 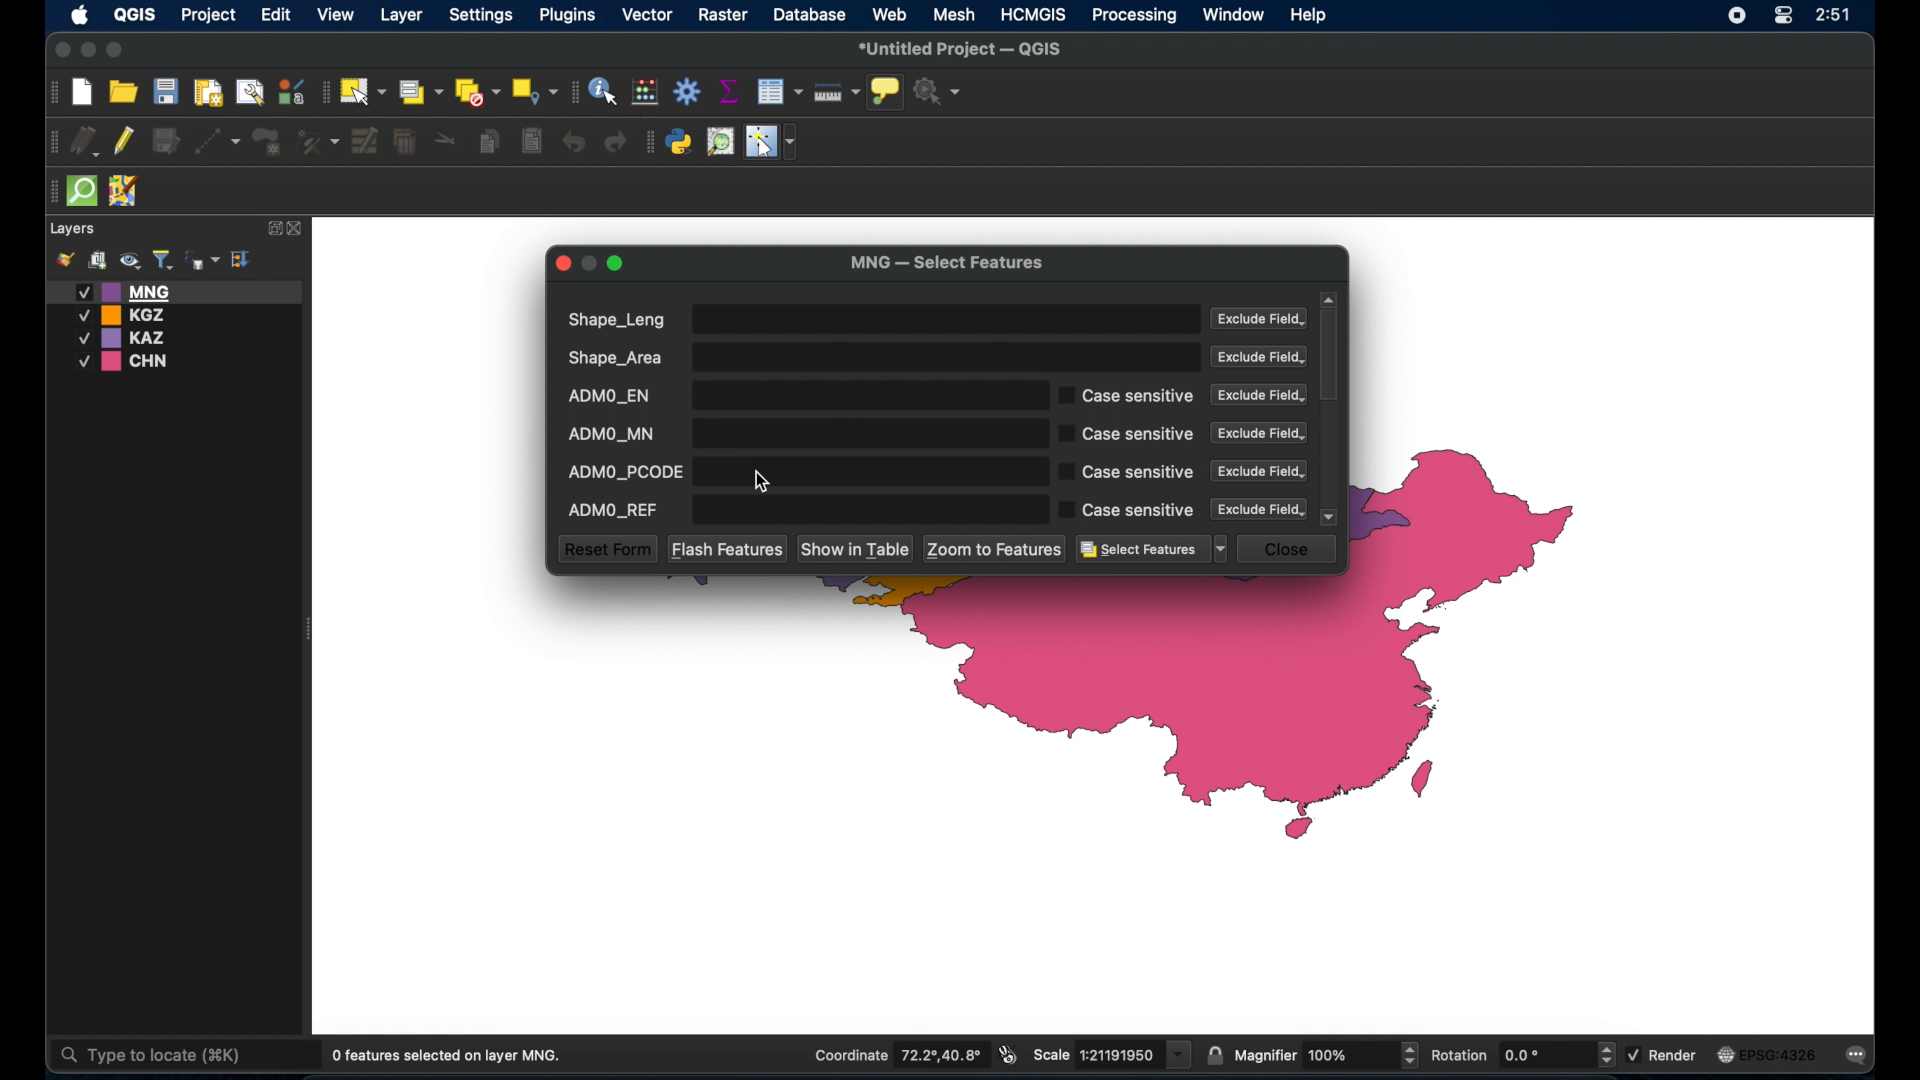 I want to click on QGIS, so click(x=133, y=18).